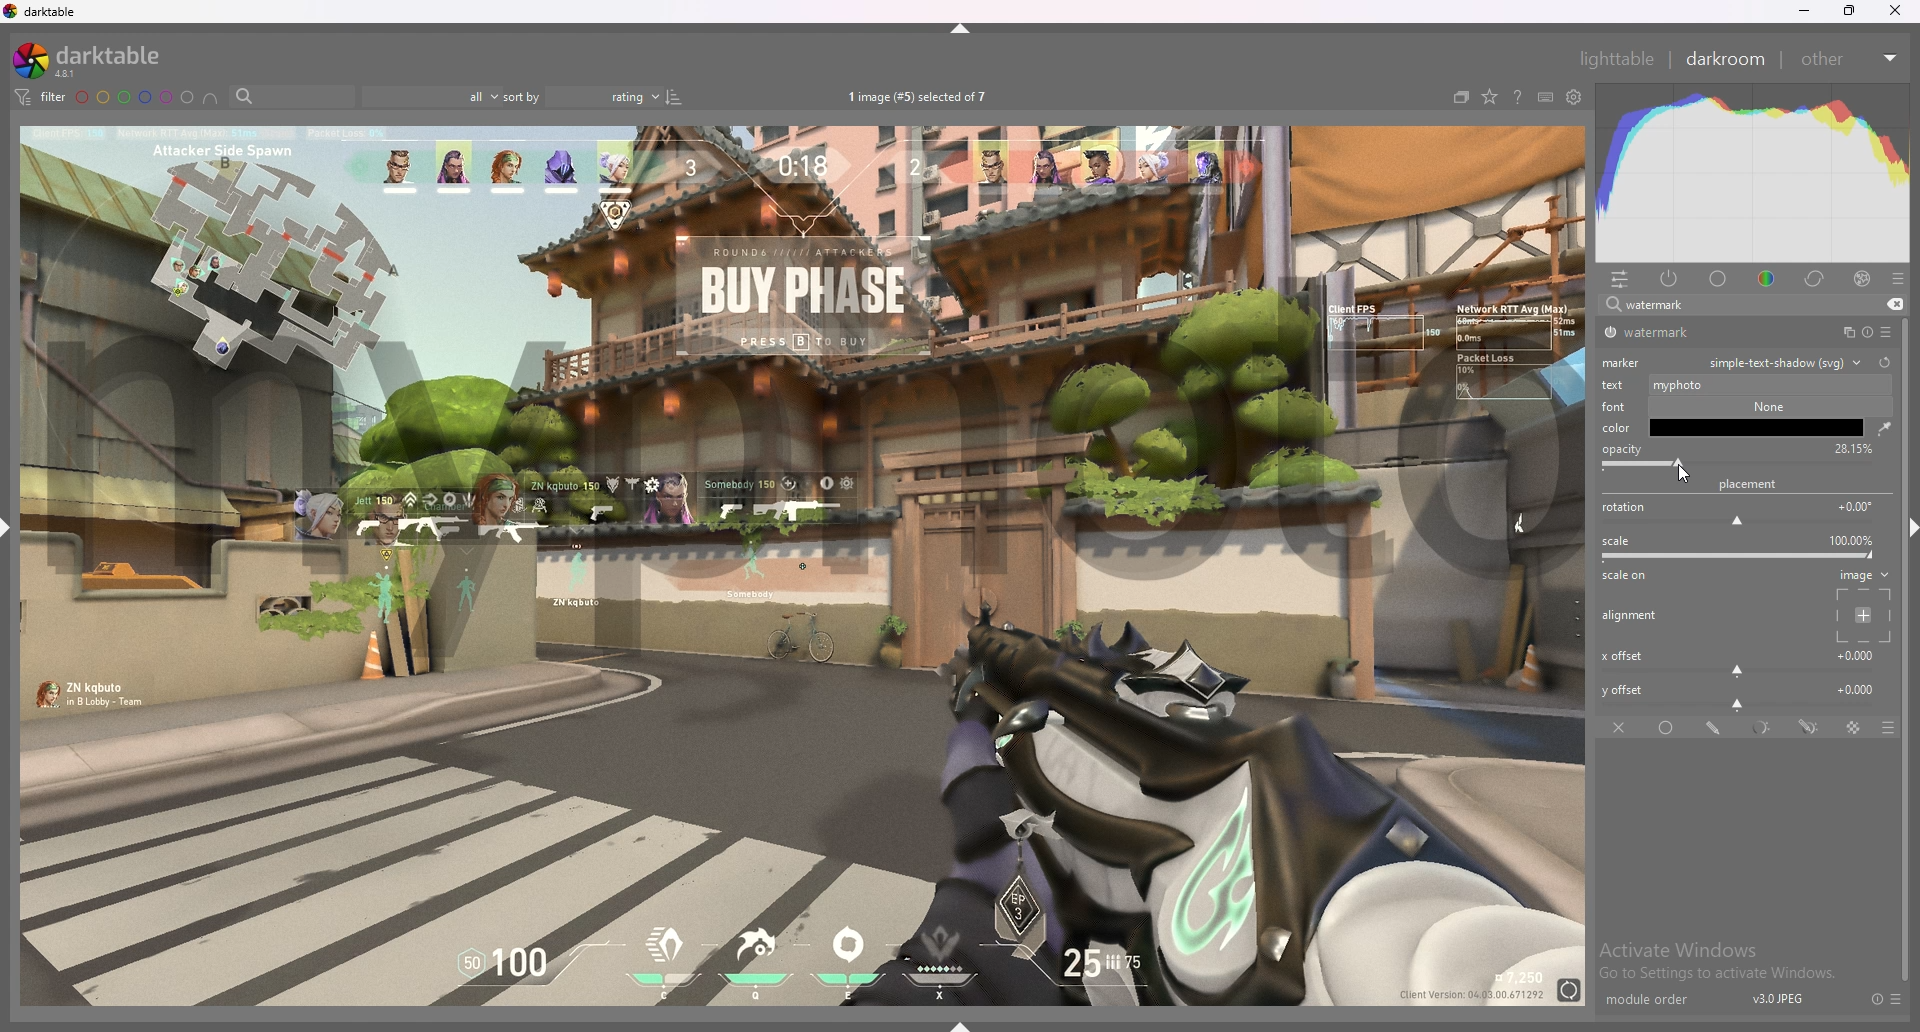 The image size is (1920, 1032). I want to click on multiple instances action, so click(1843, 333).